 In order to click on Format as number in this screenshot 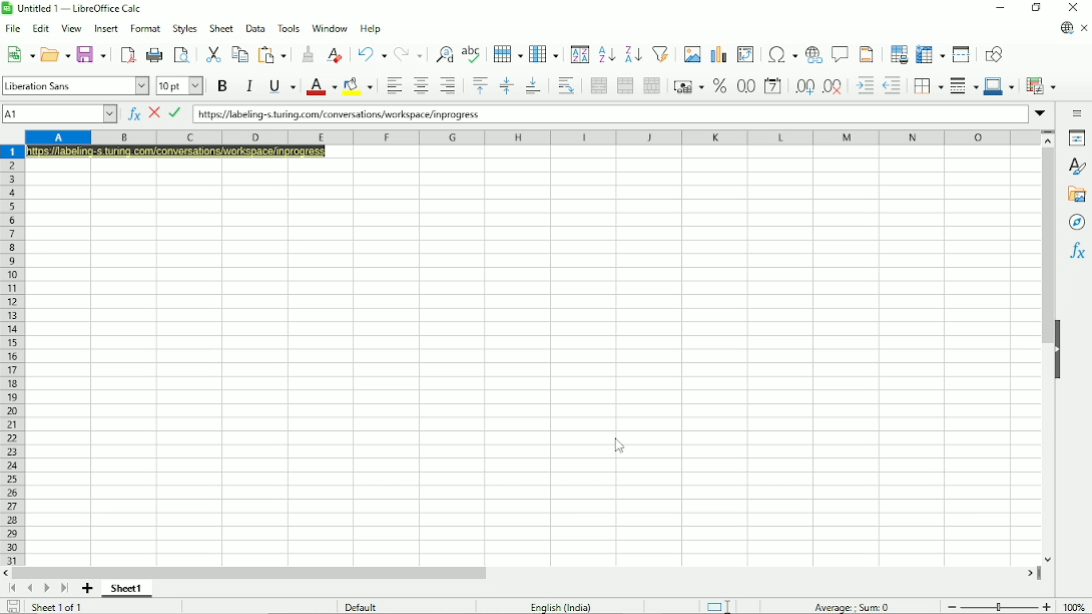, I will do `click(745, 86)`.